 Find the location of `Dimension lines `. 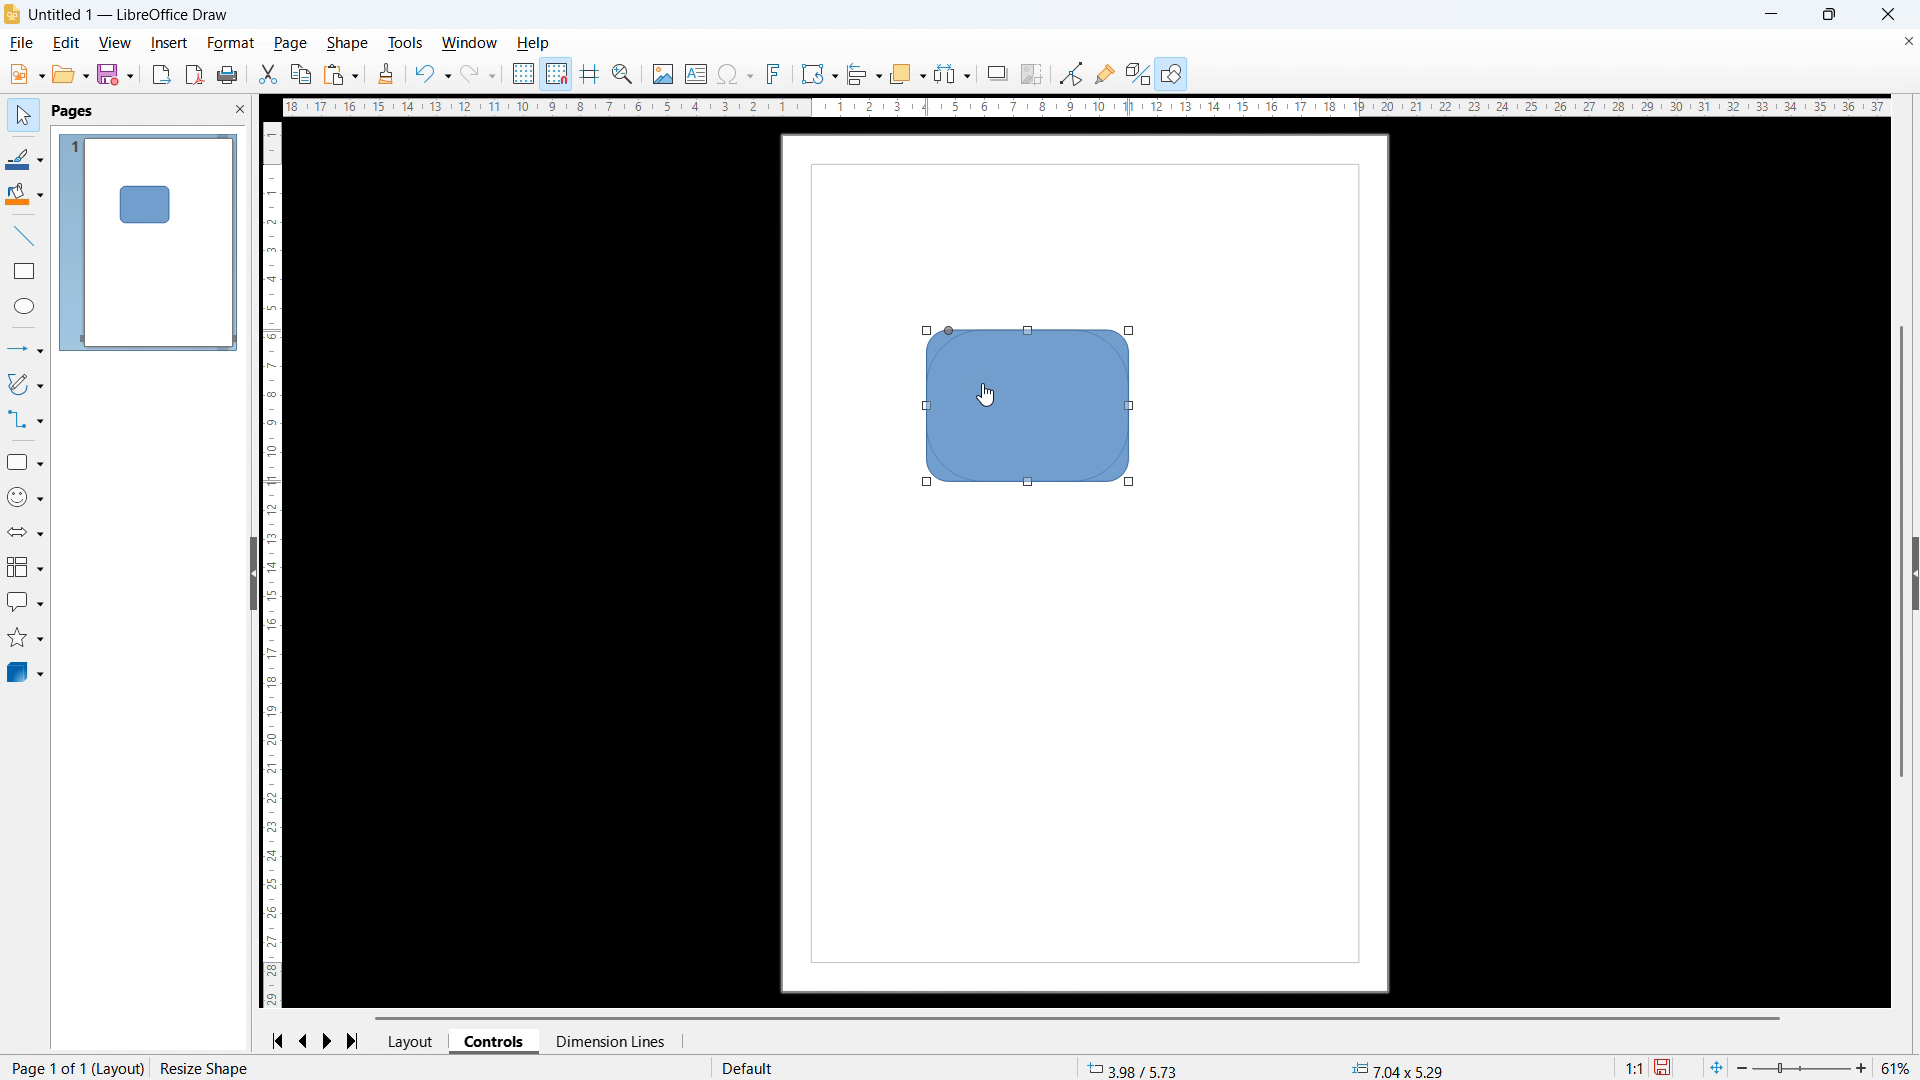

Dimension lines  is located at coordinates (609, 1042).